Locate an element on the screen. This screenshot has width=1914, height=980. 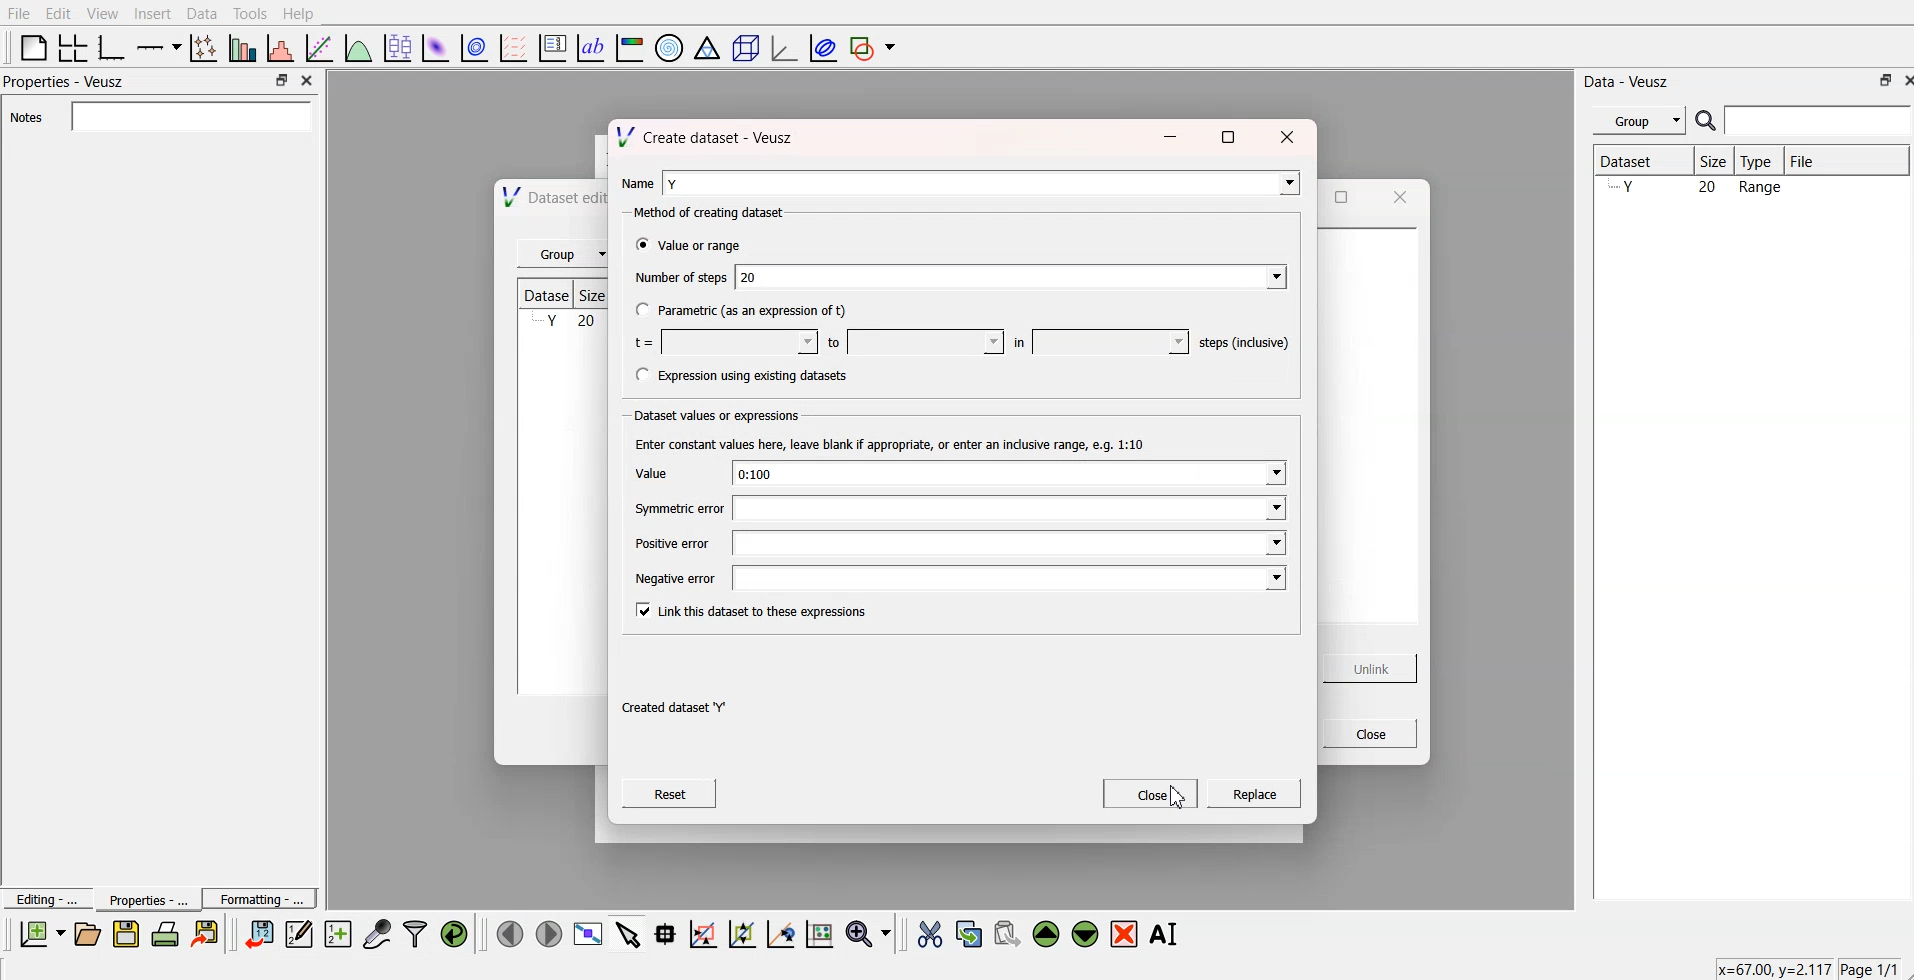
Cut is located at coordinates (930, 933).